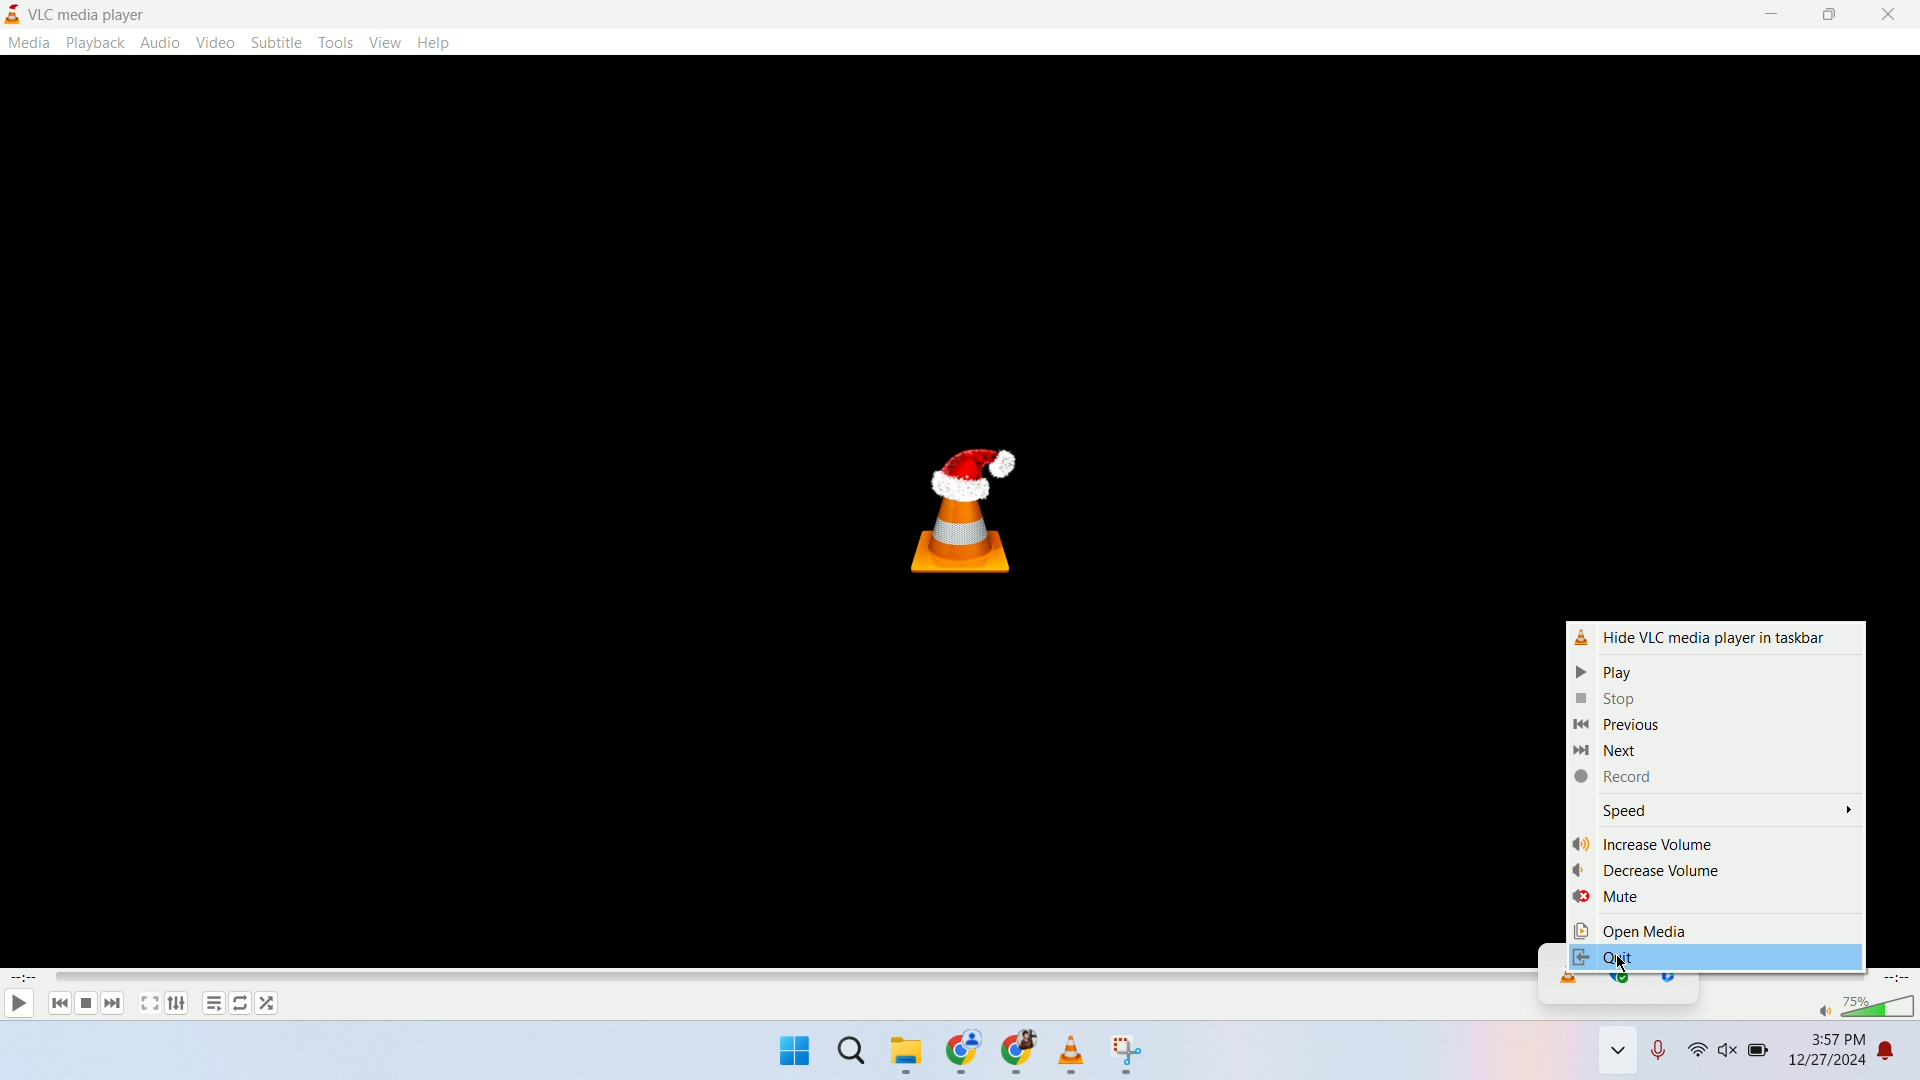 The width and height of the screenshot is (1920, 1080). Describe the element at coordinates (1760, 1057) in the screenshot. I see `battery` at that location.